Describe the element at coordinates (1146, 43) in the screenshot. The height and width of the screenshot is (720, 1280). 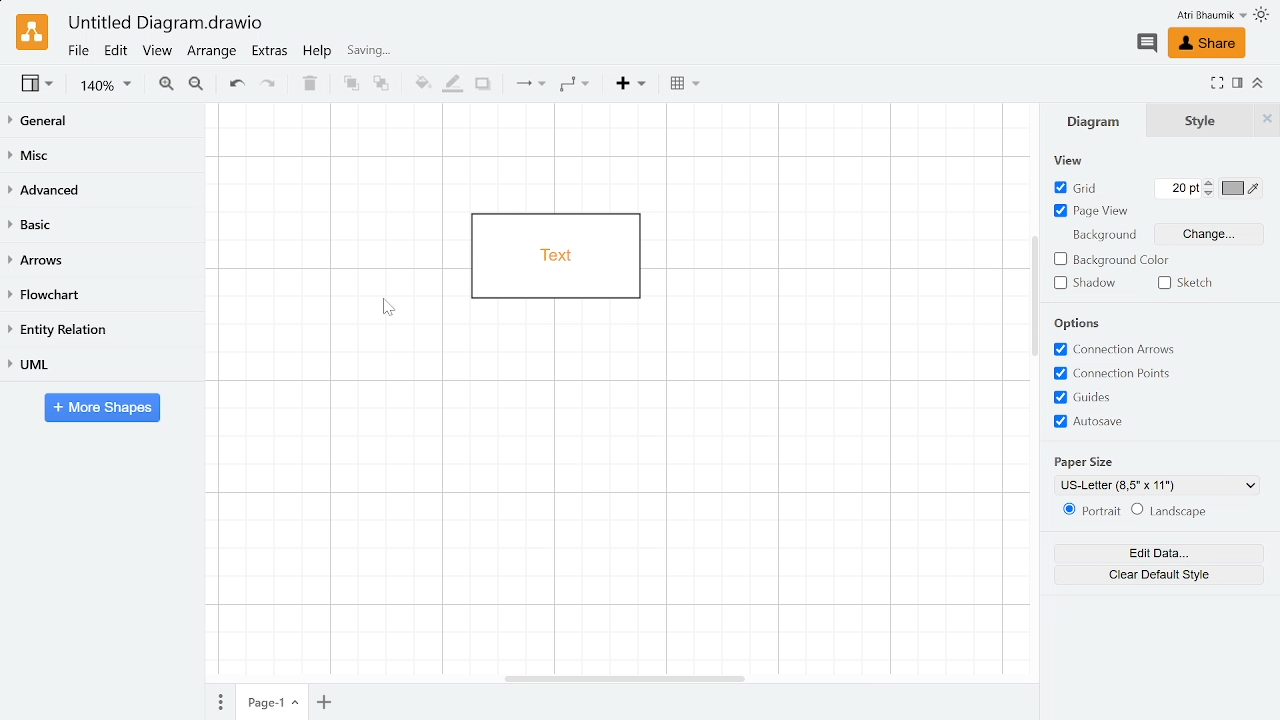
I see `Comment` at that location.